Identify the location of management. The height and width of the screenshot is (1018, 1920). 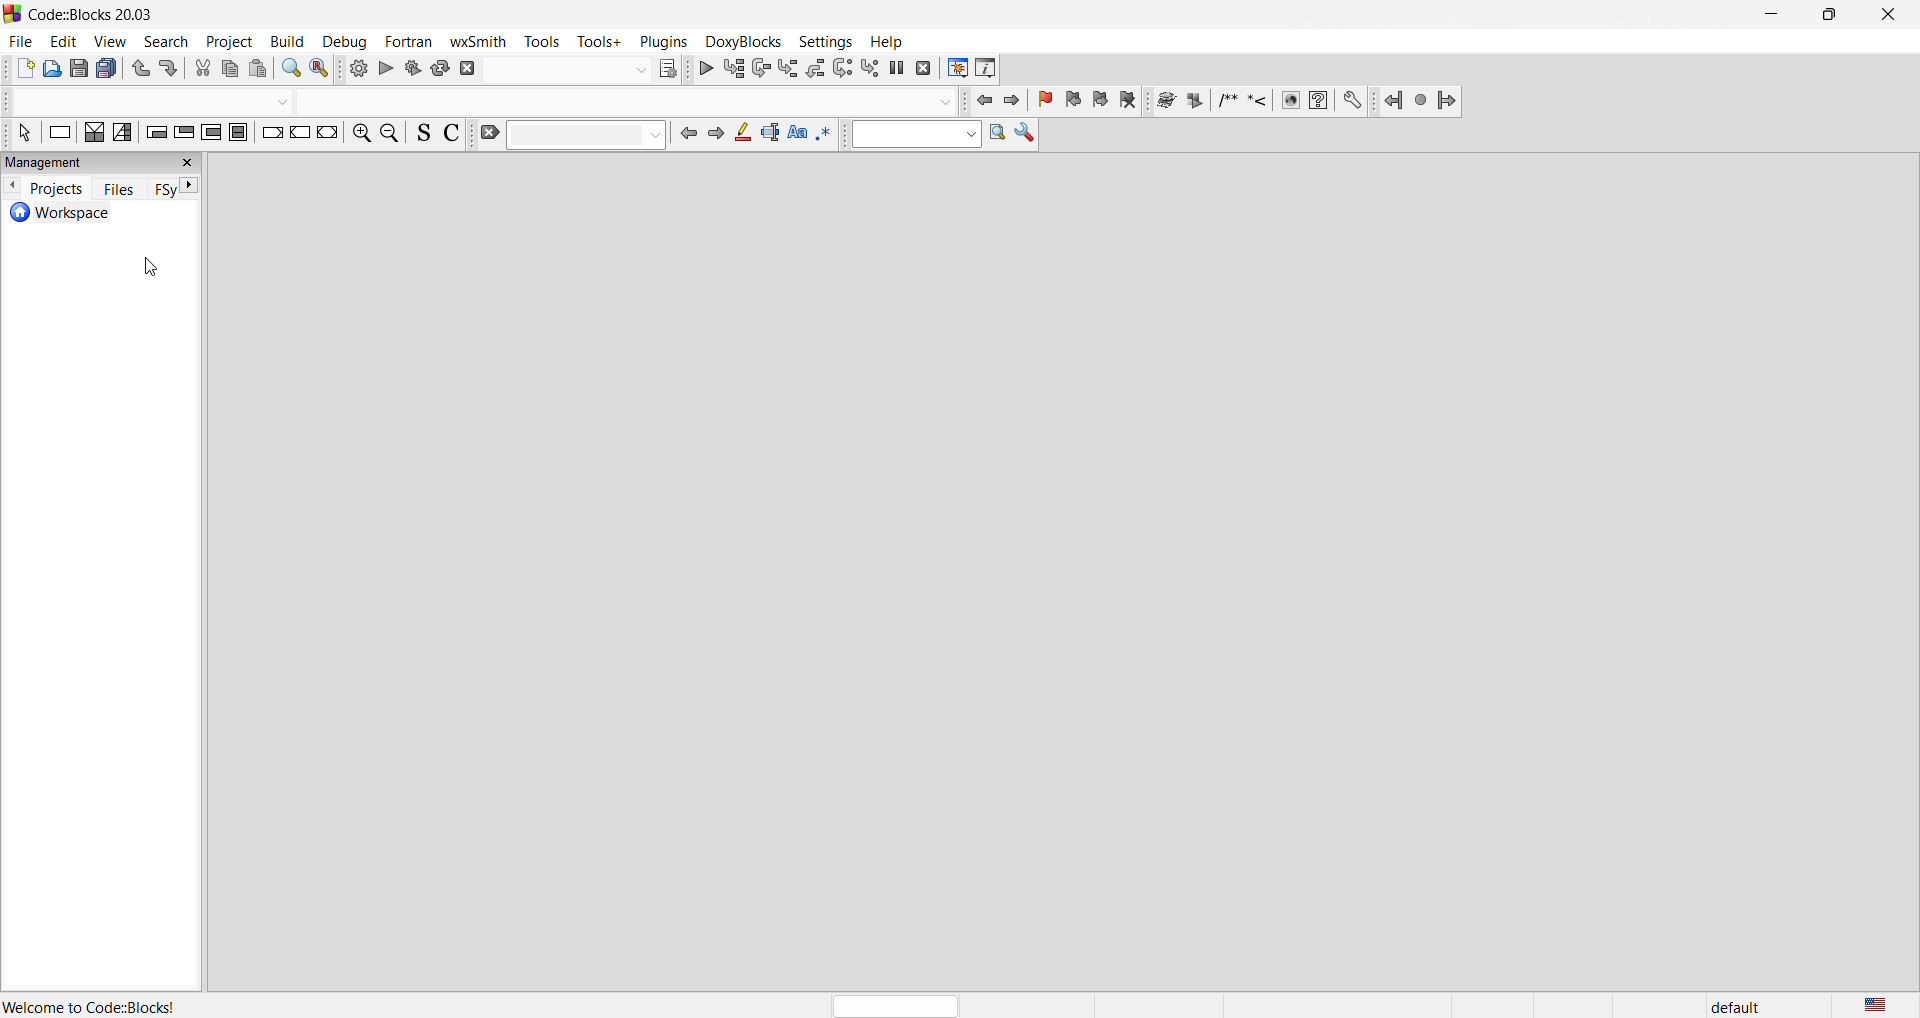
(103, 162).